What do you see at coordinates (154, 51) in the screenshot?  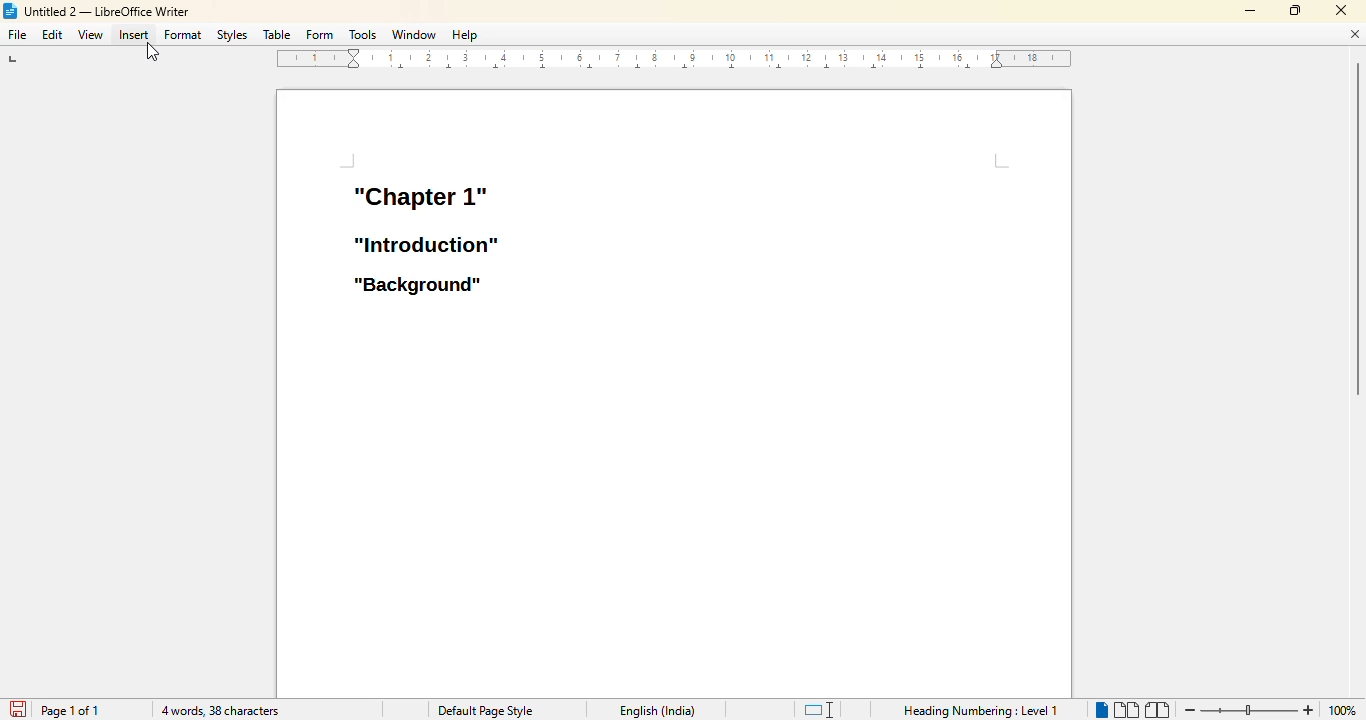 I see `cursor` at bounding box center [154, 51].